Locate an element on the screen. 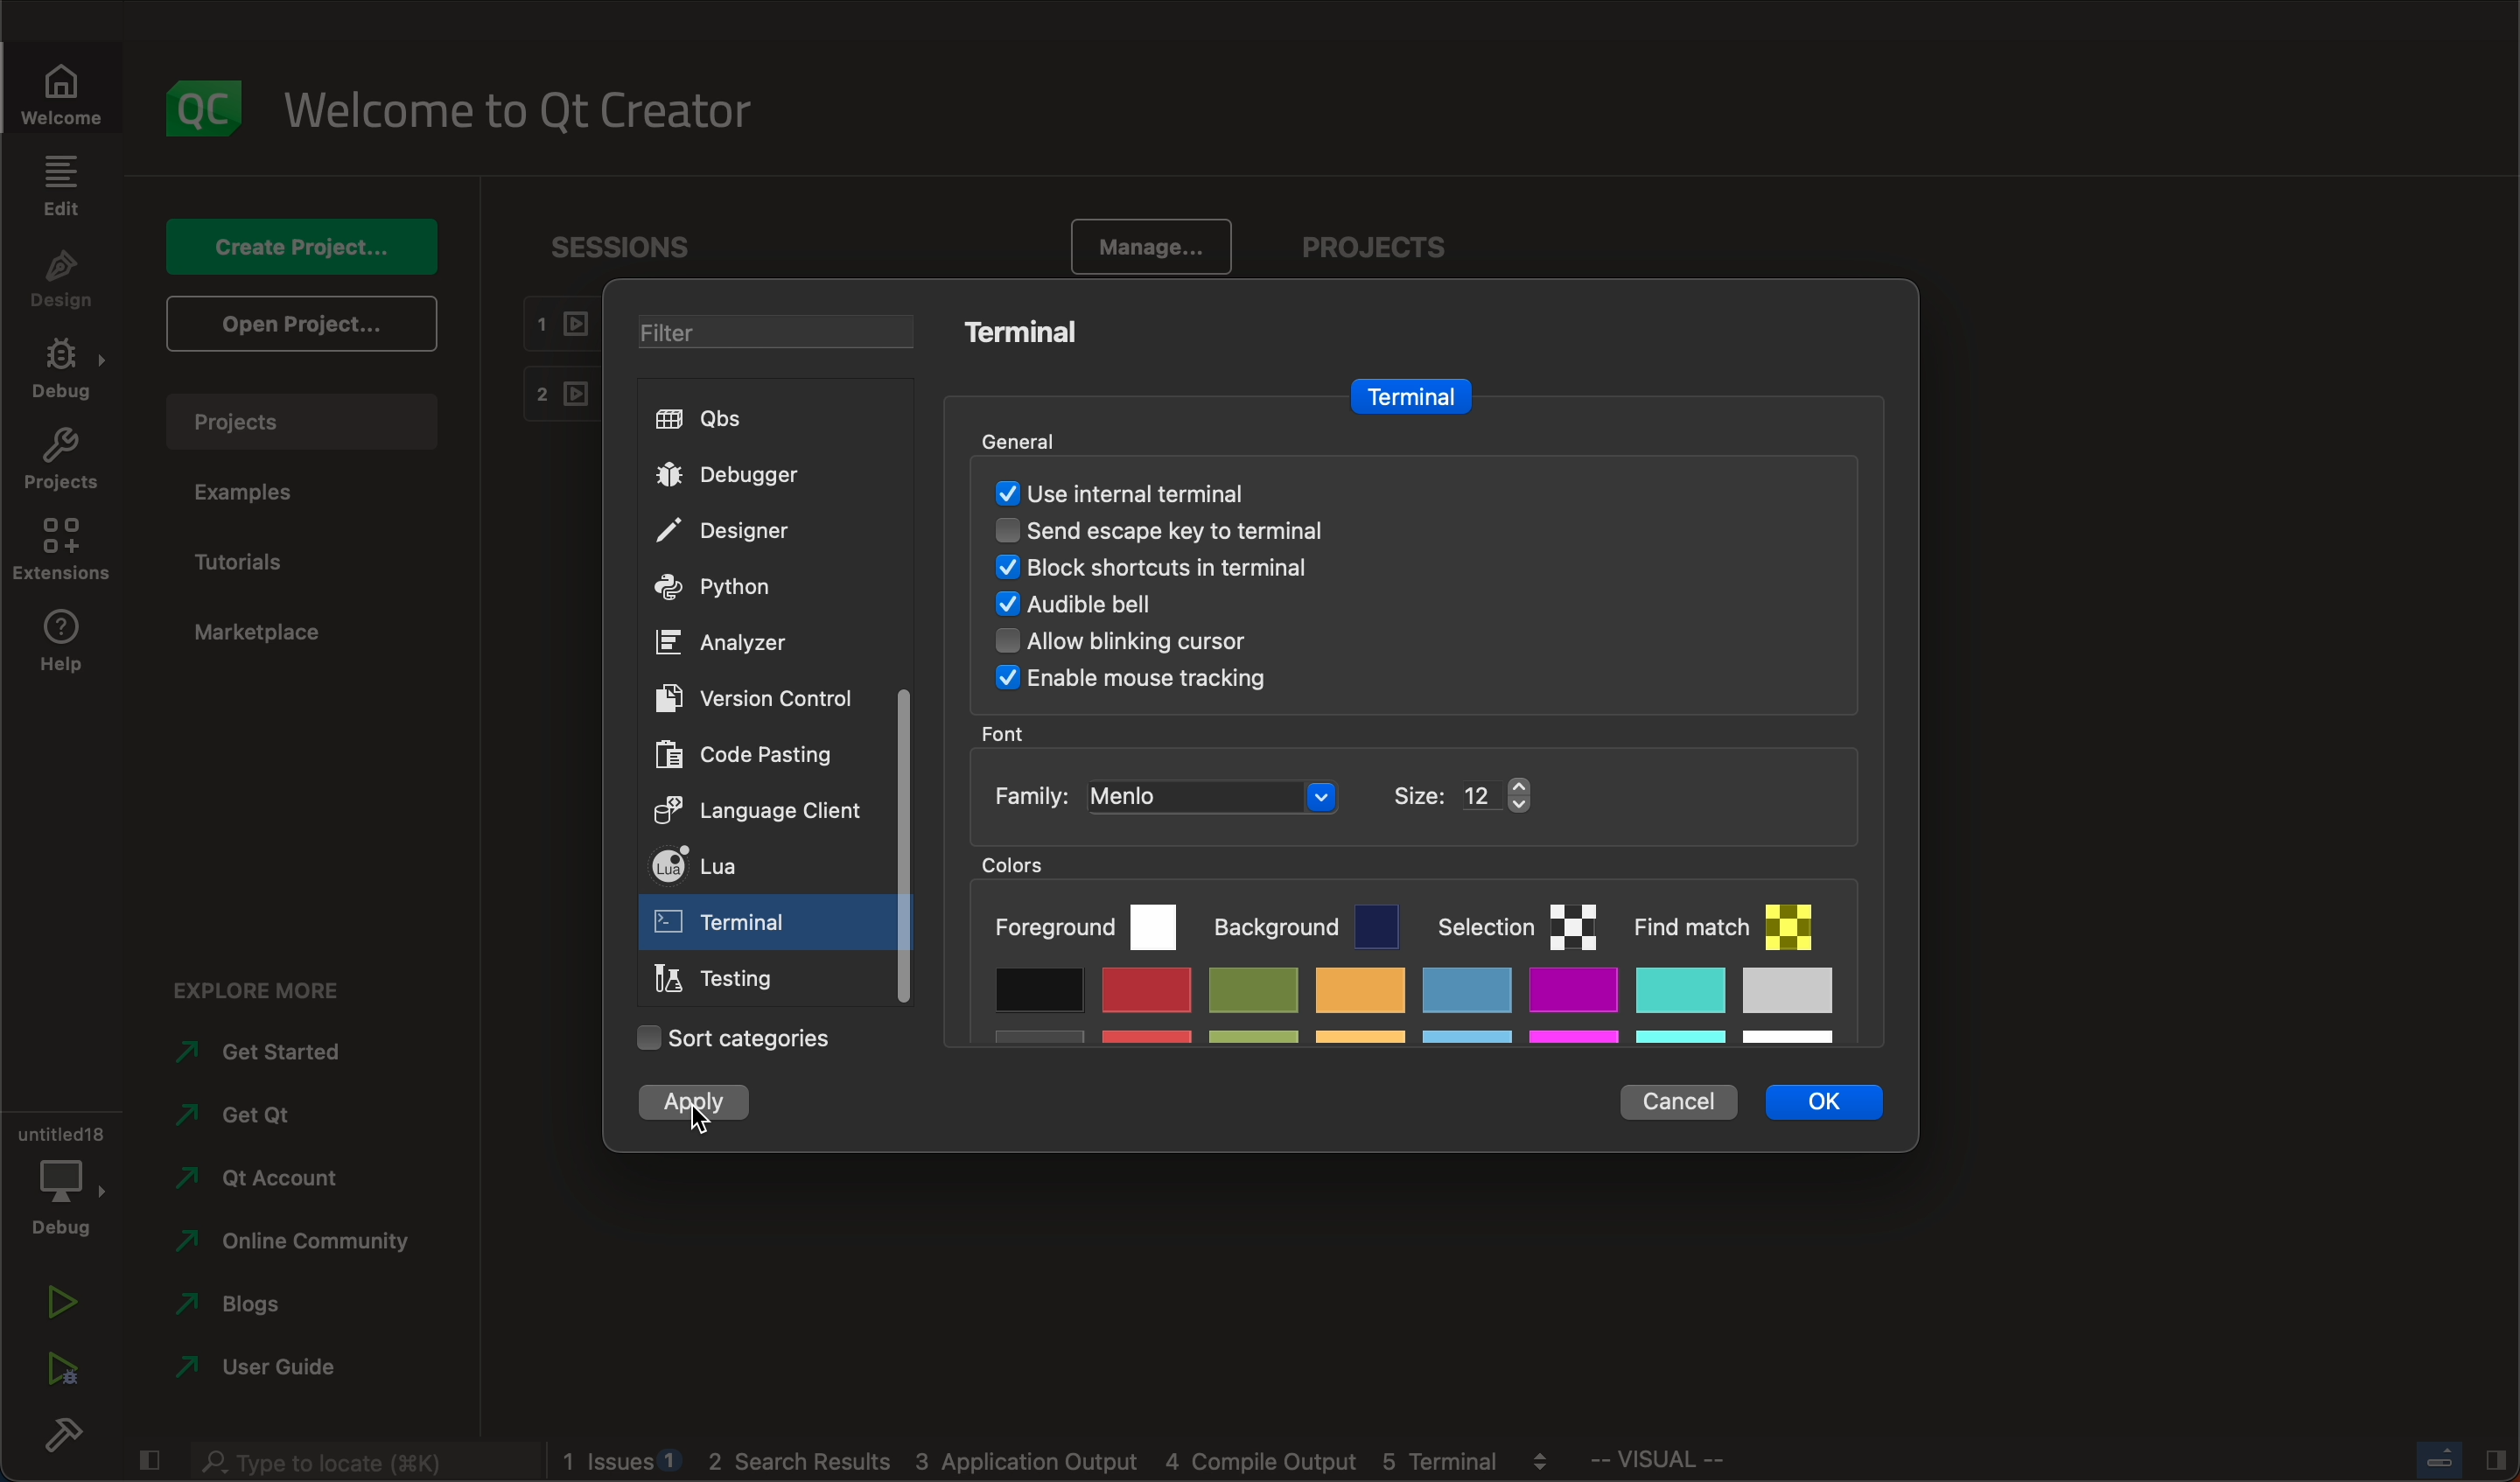  analyzer is located at coordinates (727, 646).